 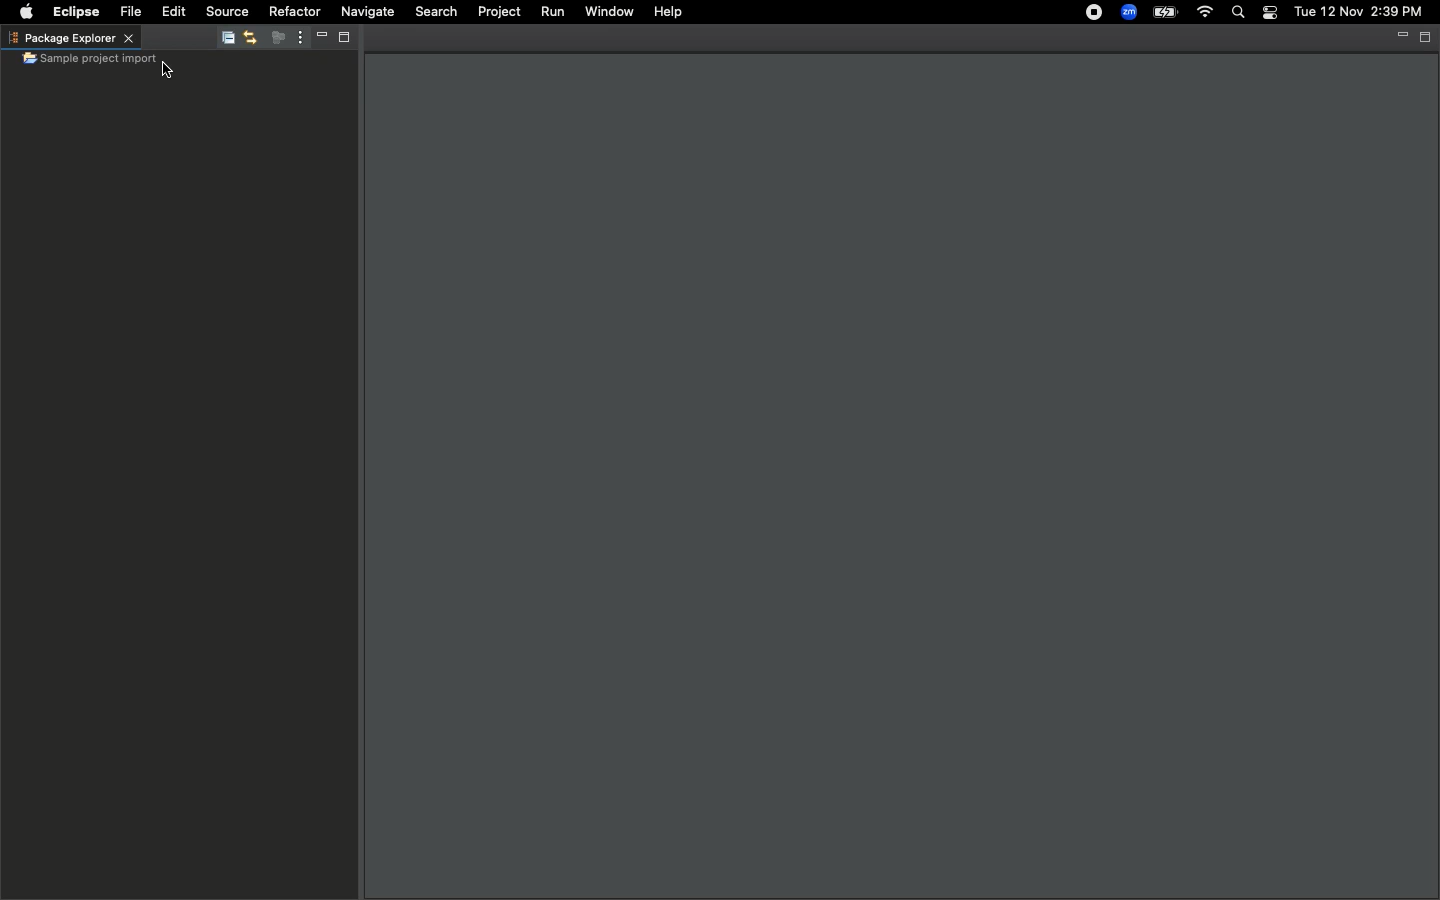 I want to click on Run, so click(x=555, y=12).